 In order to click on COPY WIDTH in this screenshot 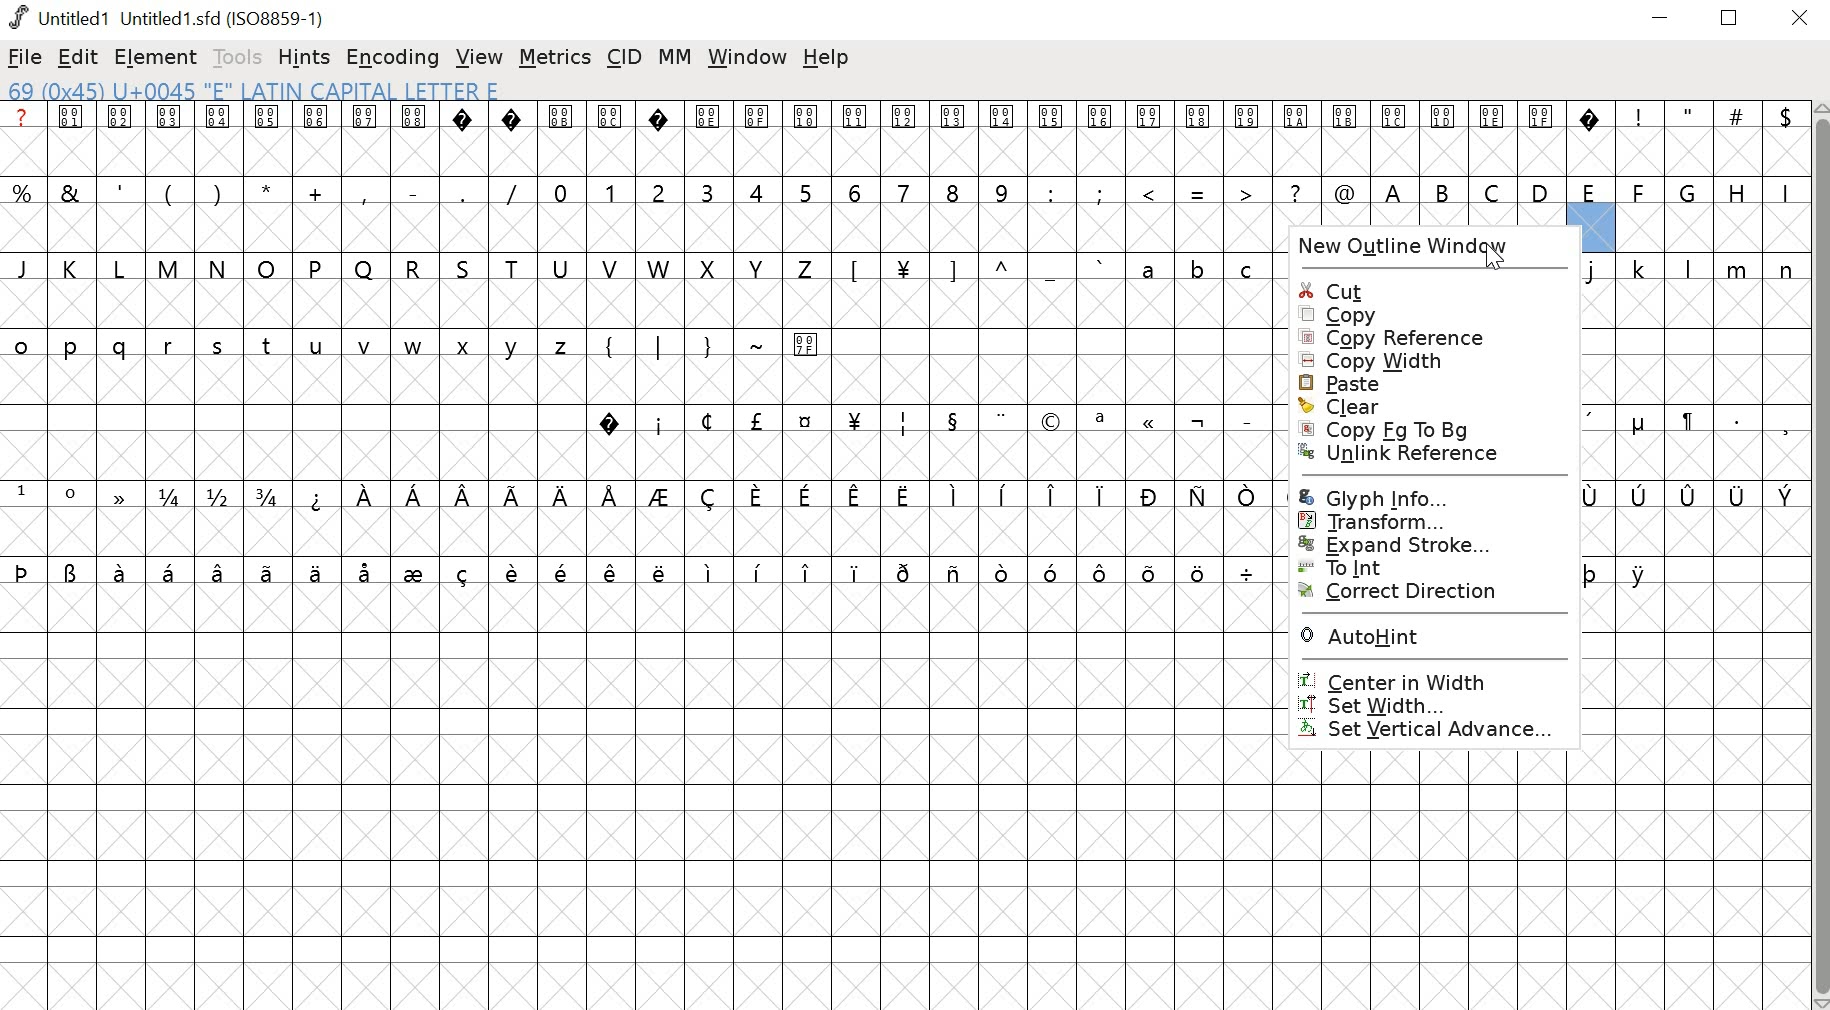, I will do `click(1424, 361)`.